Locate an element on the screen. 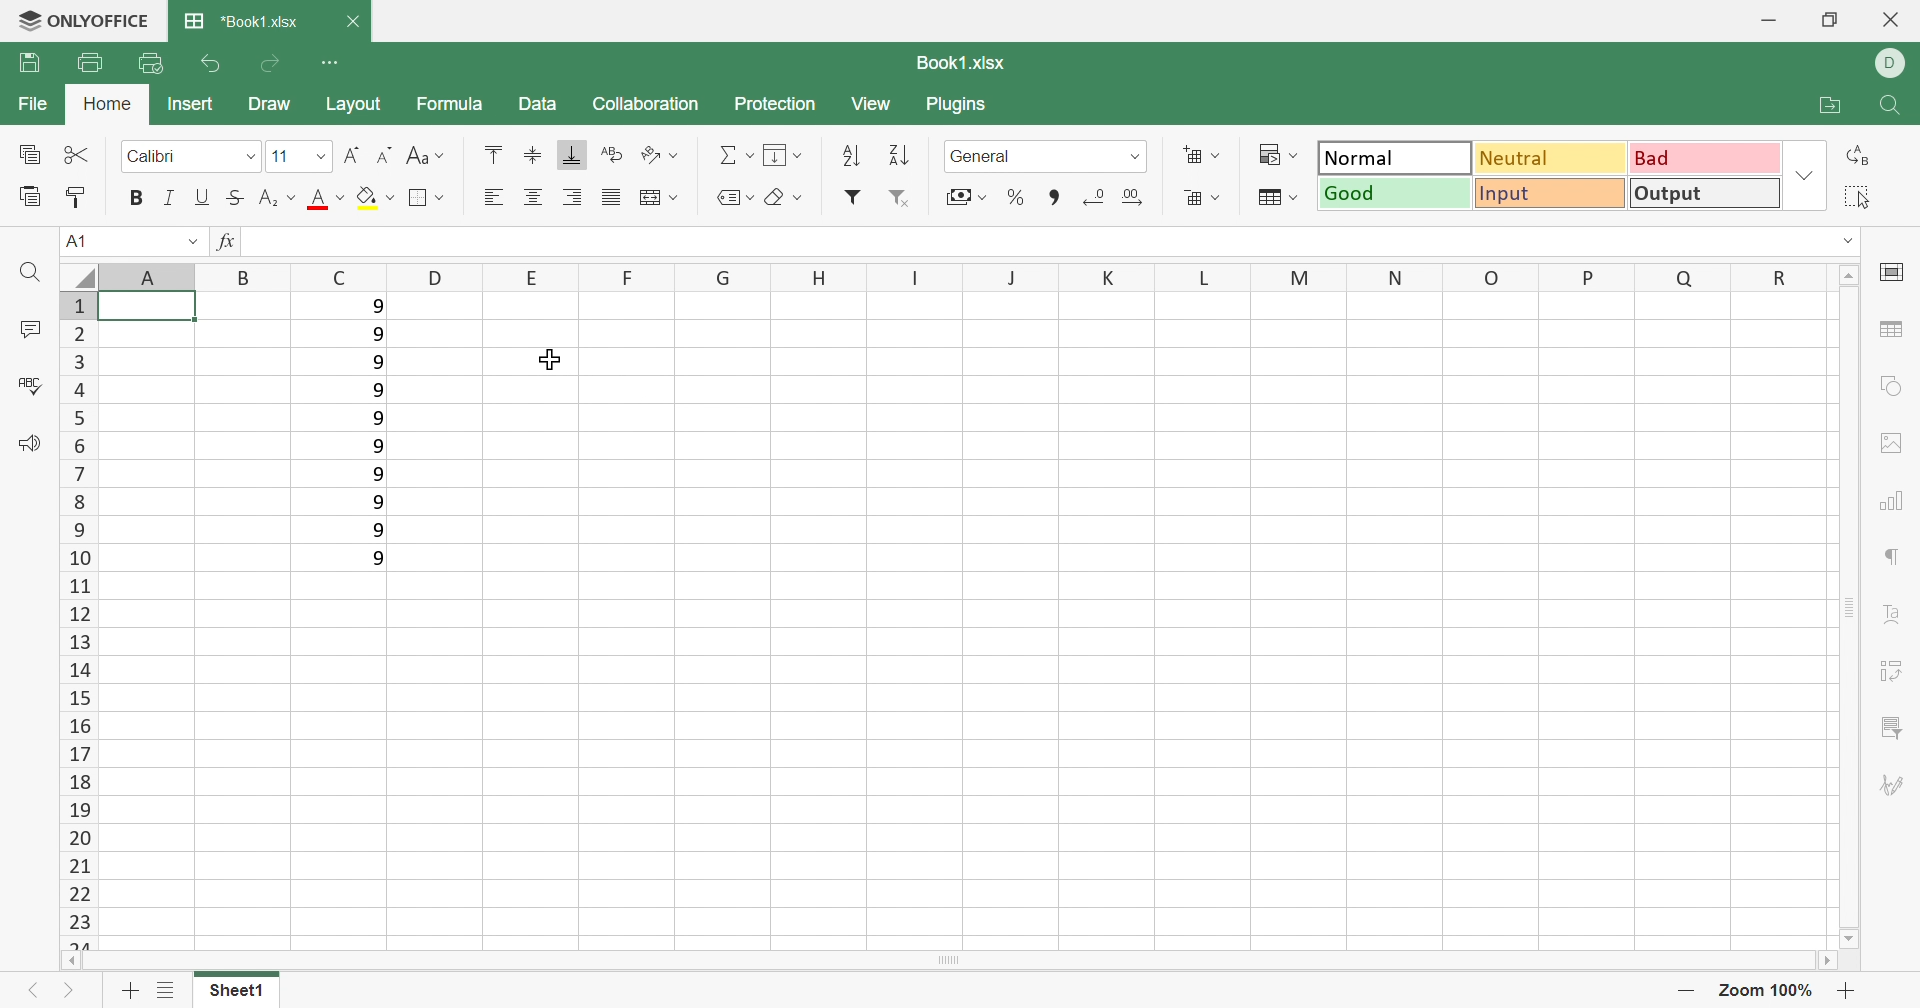 The image size is (1920, 1008). Data is located at coordinates (537, 101).